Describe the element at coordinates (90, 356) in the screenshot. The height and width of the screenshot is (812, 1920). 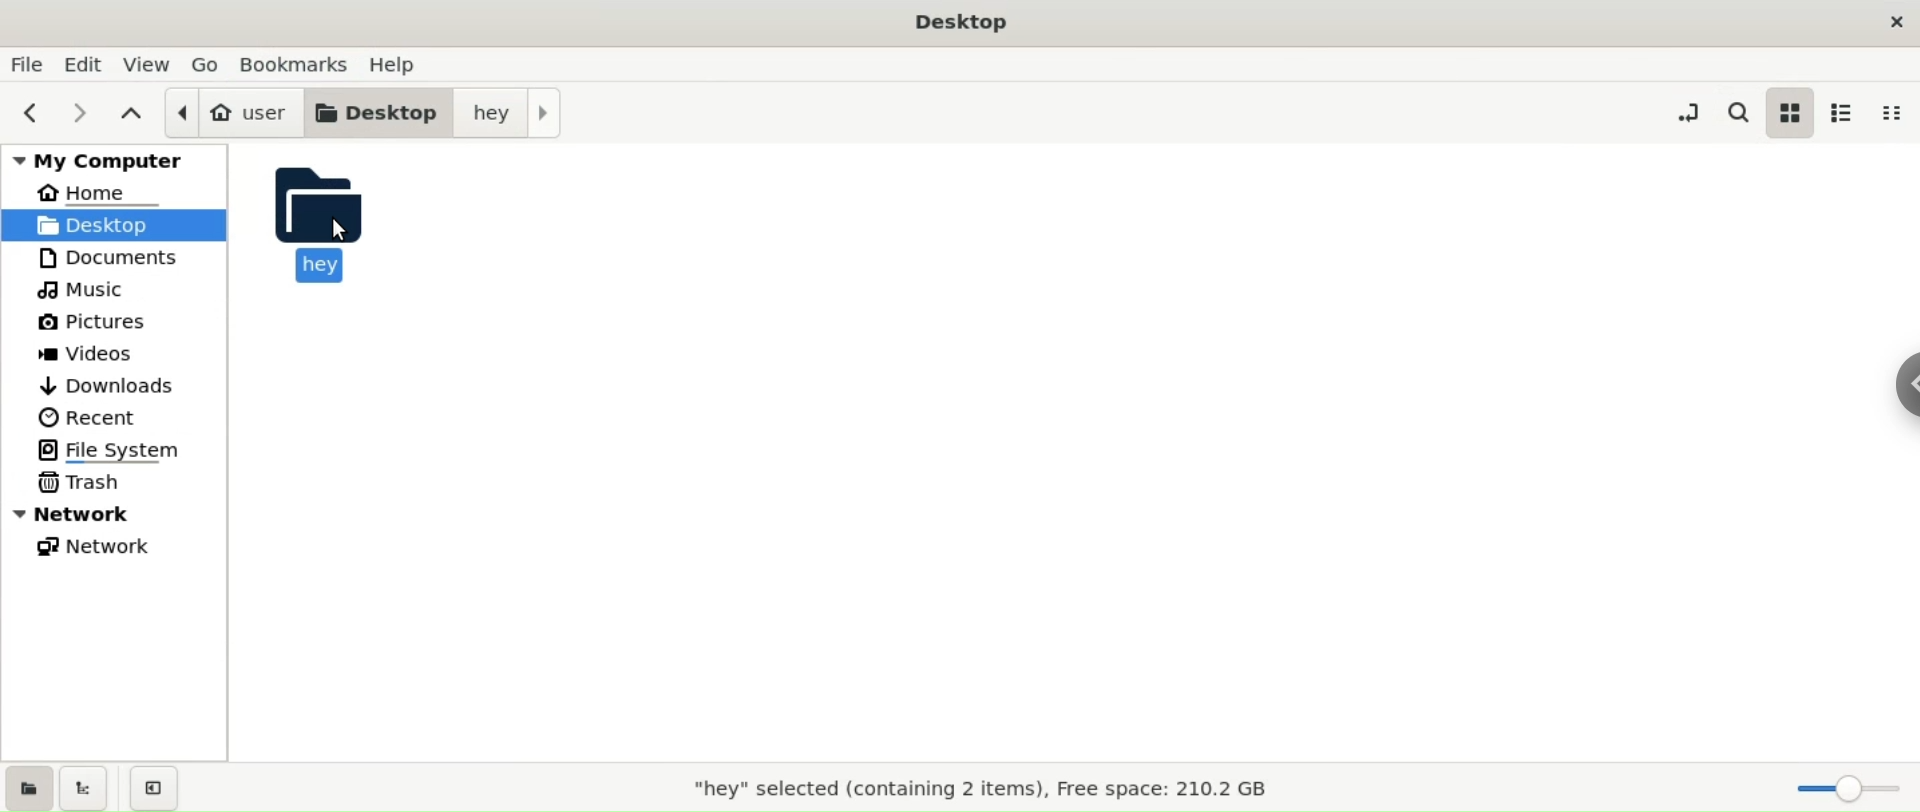
I see `videos` at that location.